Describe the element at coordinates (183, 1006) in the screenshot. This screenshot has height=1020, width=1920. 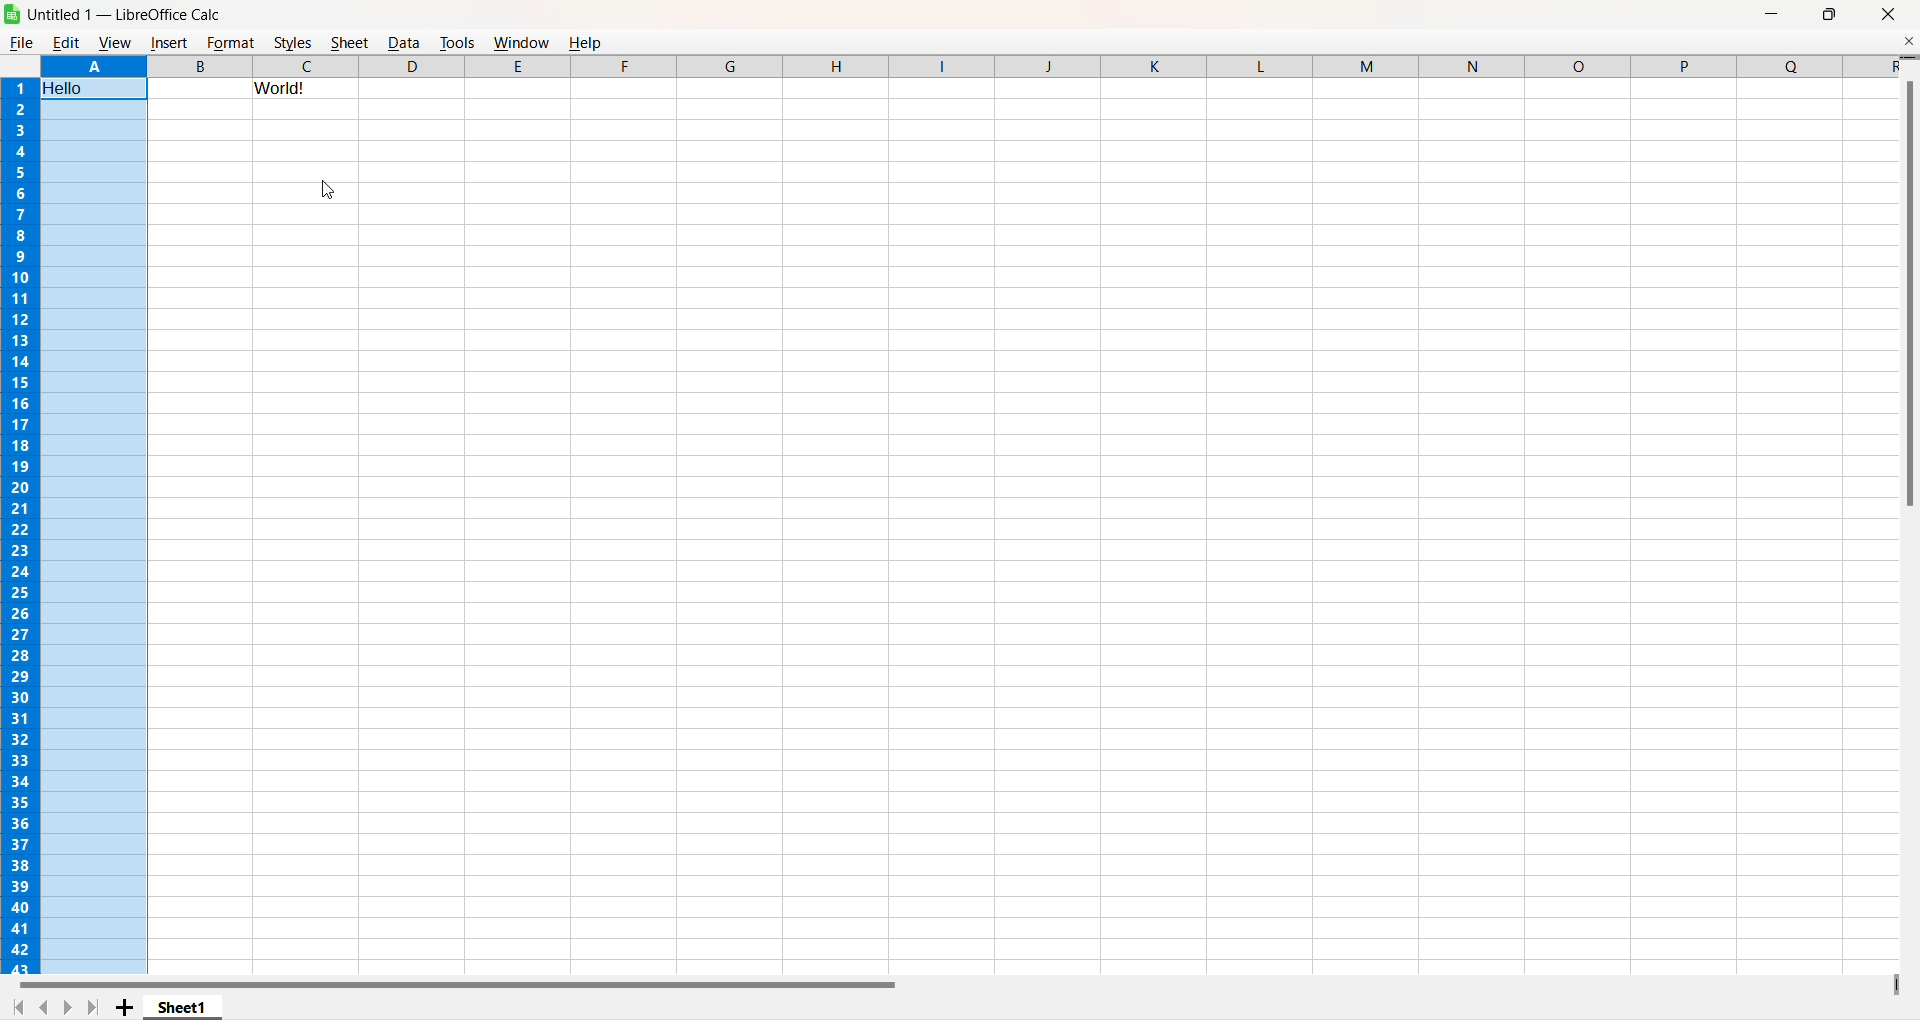
I see `Current Sheet` at that location.